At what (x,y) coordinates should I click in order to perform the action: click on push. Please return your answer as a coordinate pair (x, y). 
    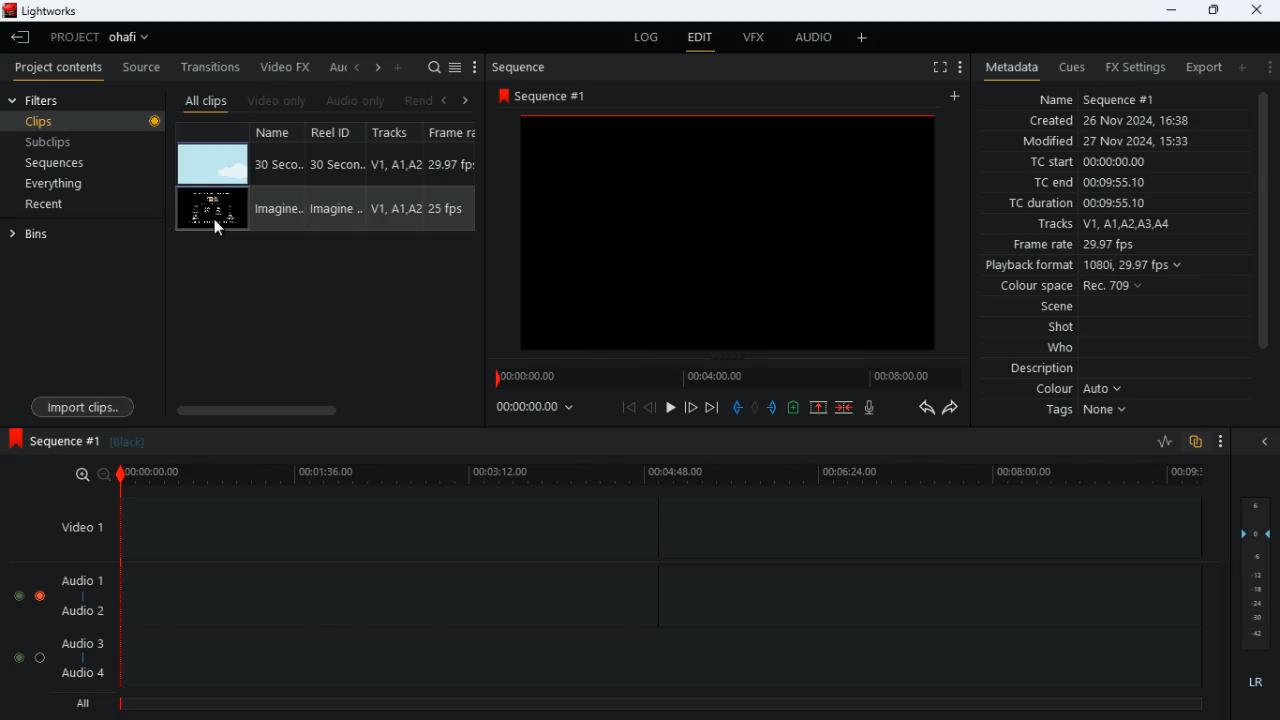
    Looking at the image, I should click on (773, 409).